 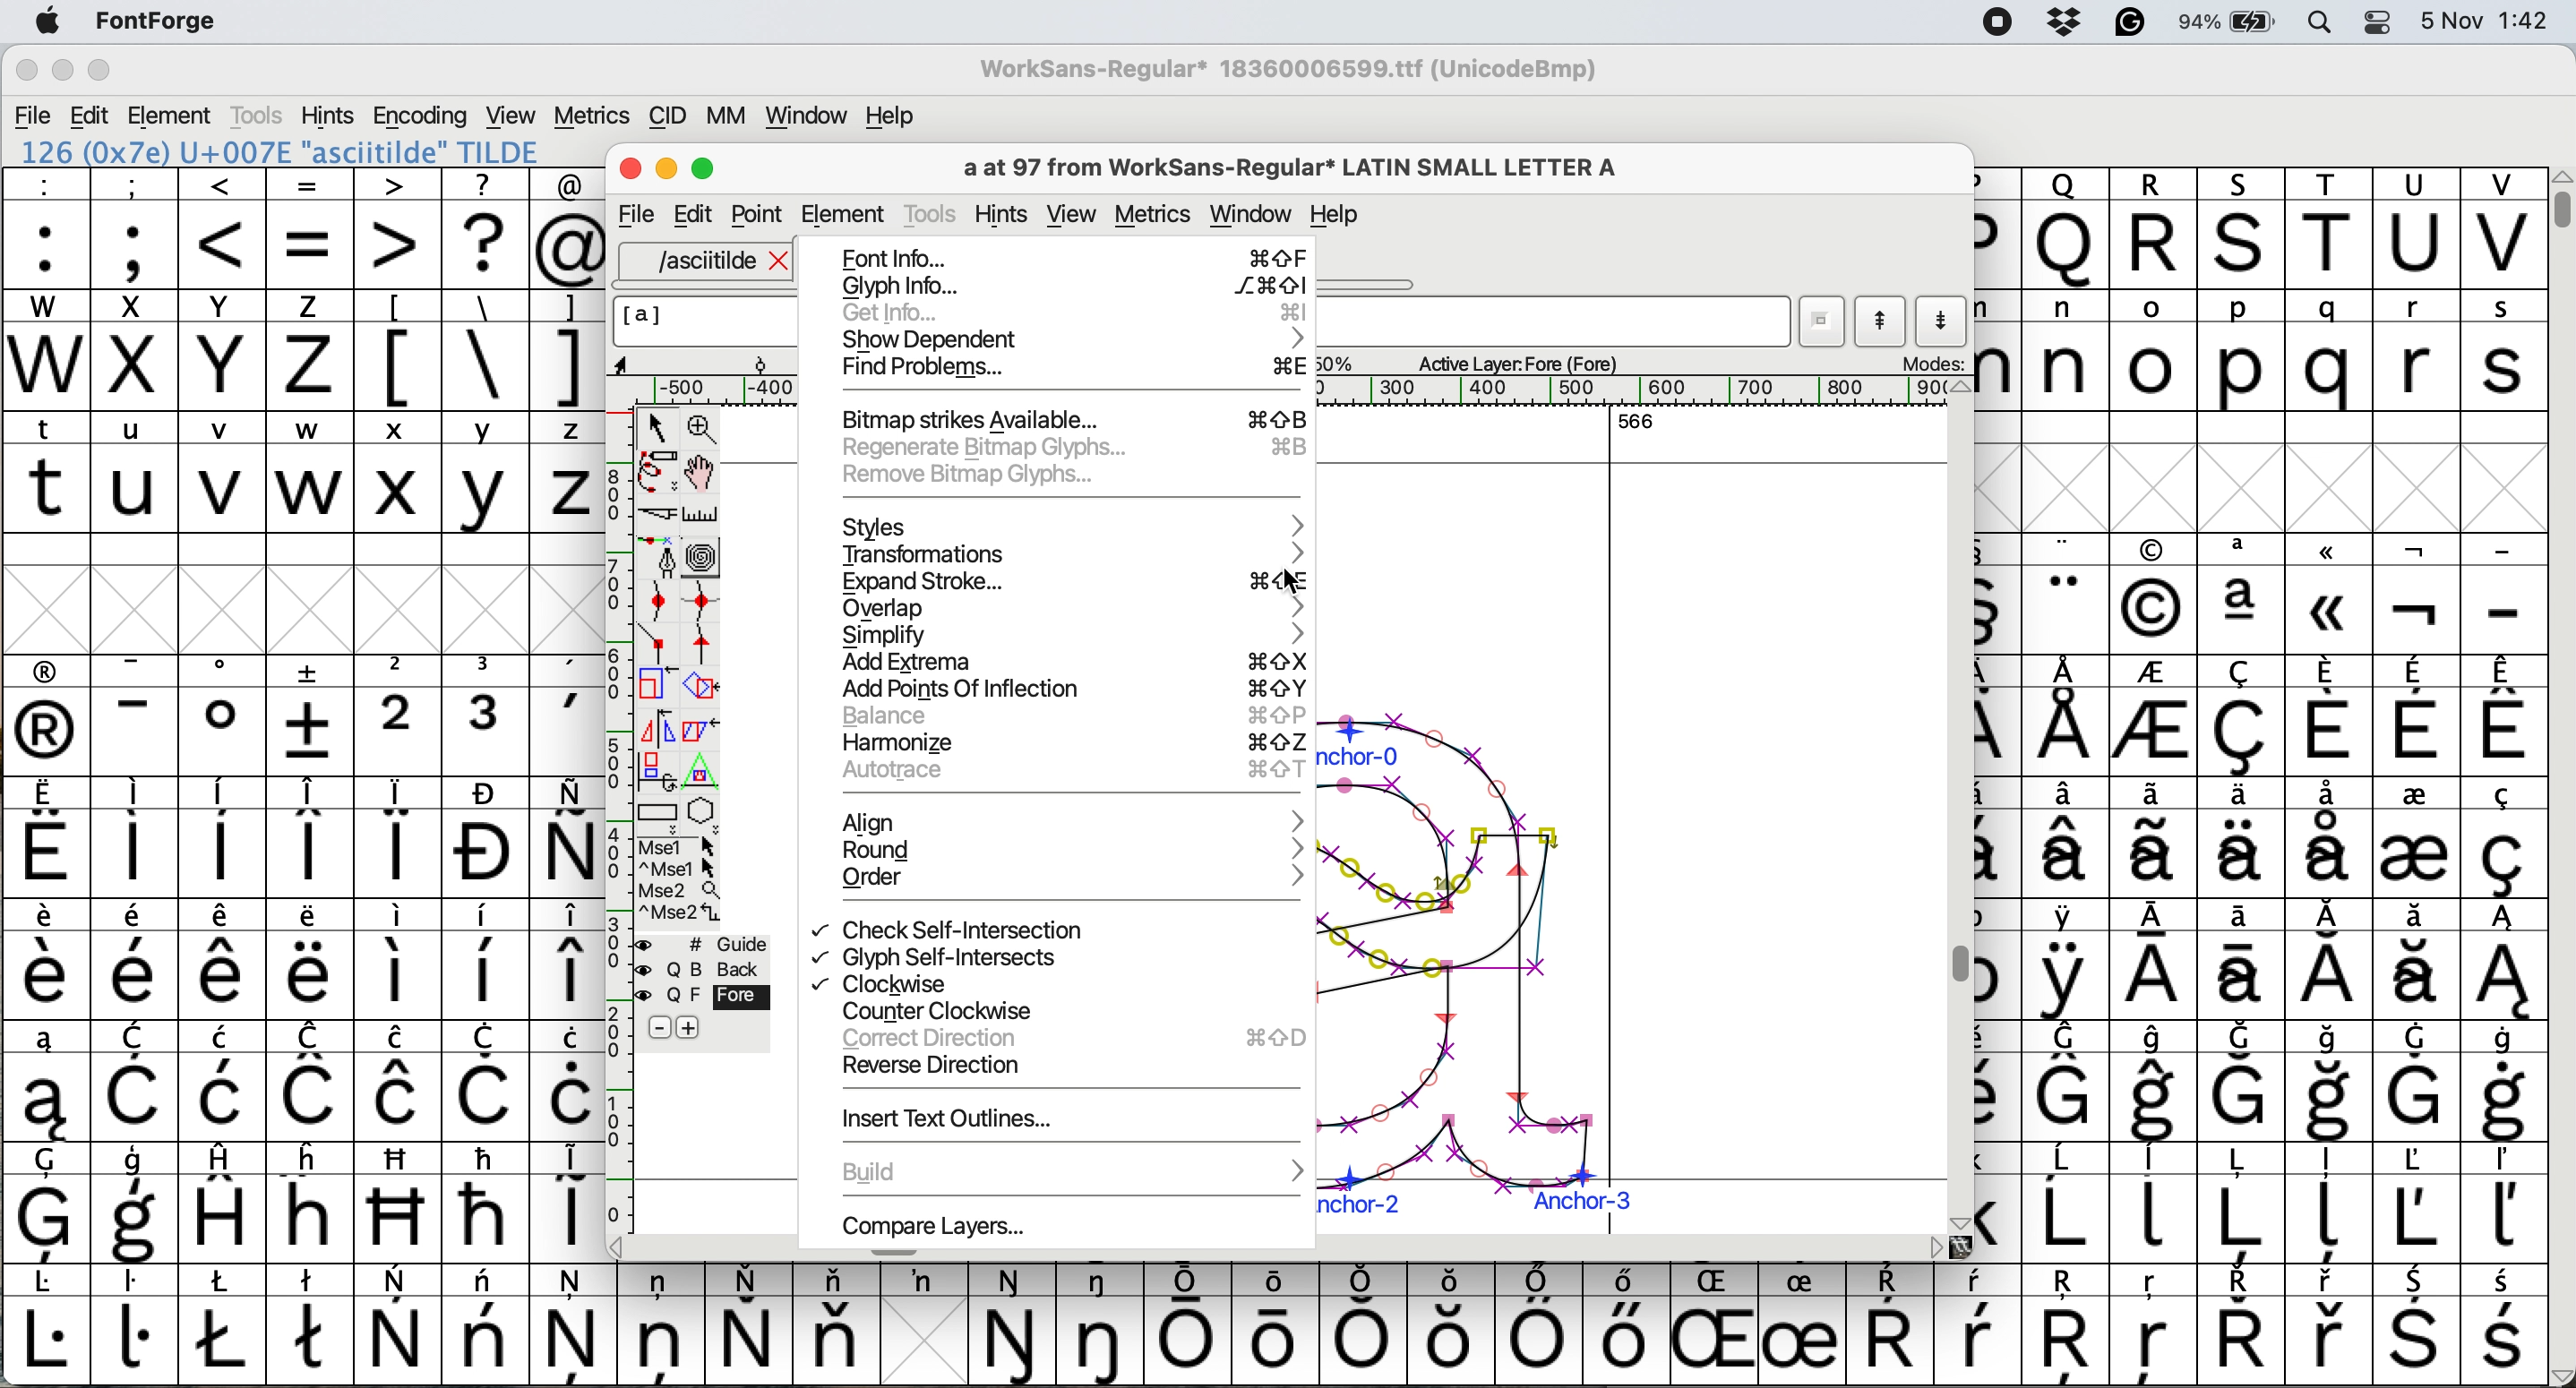 What do you see at coordinates (26, 73) in the screenshot?
I see `close` at bounding box center [26, 73].